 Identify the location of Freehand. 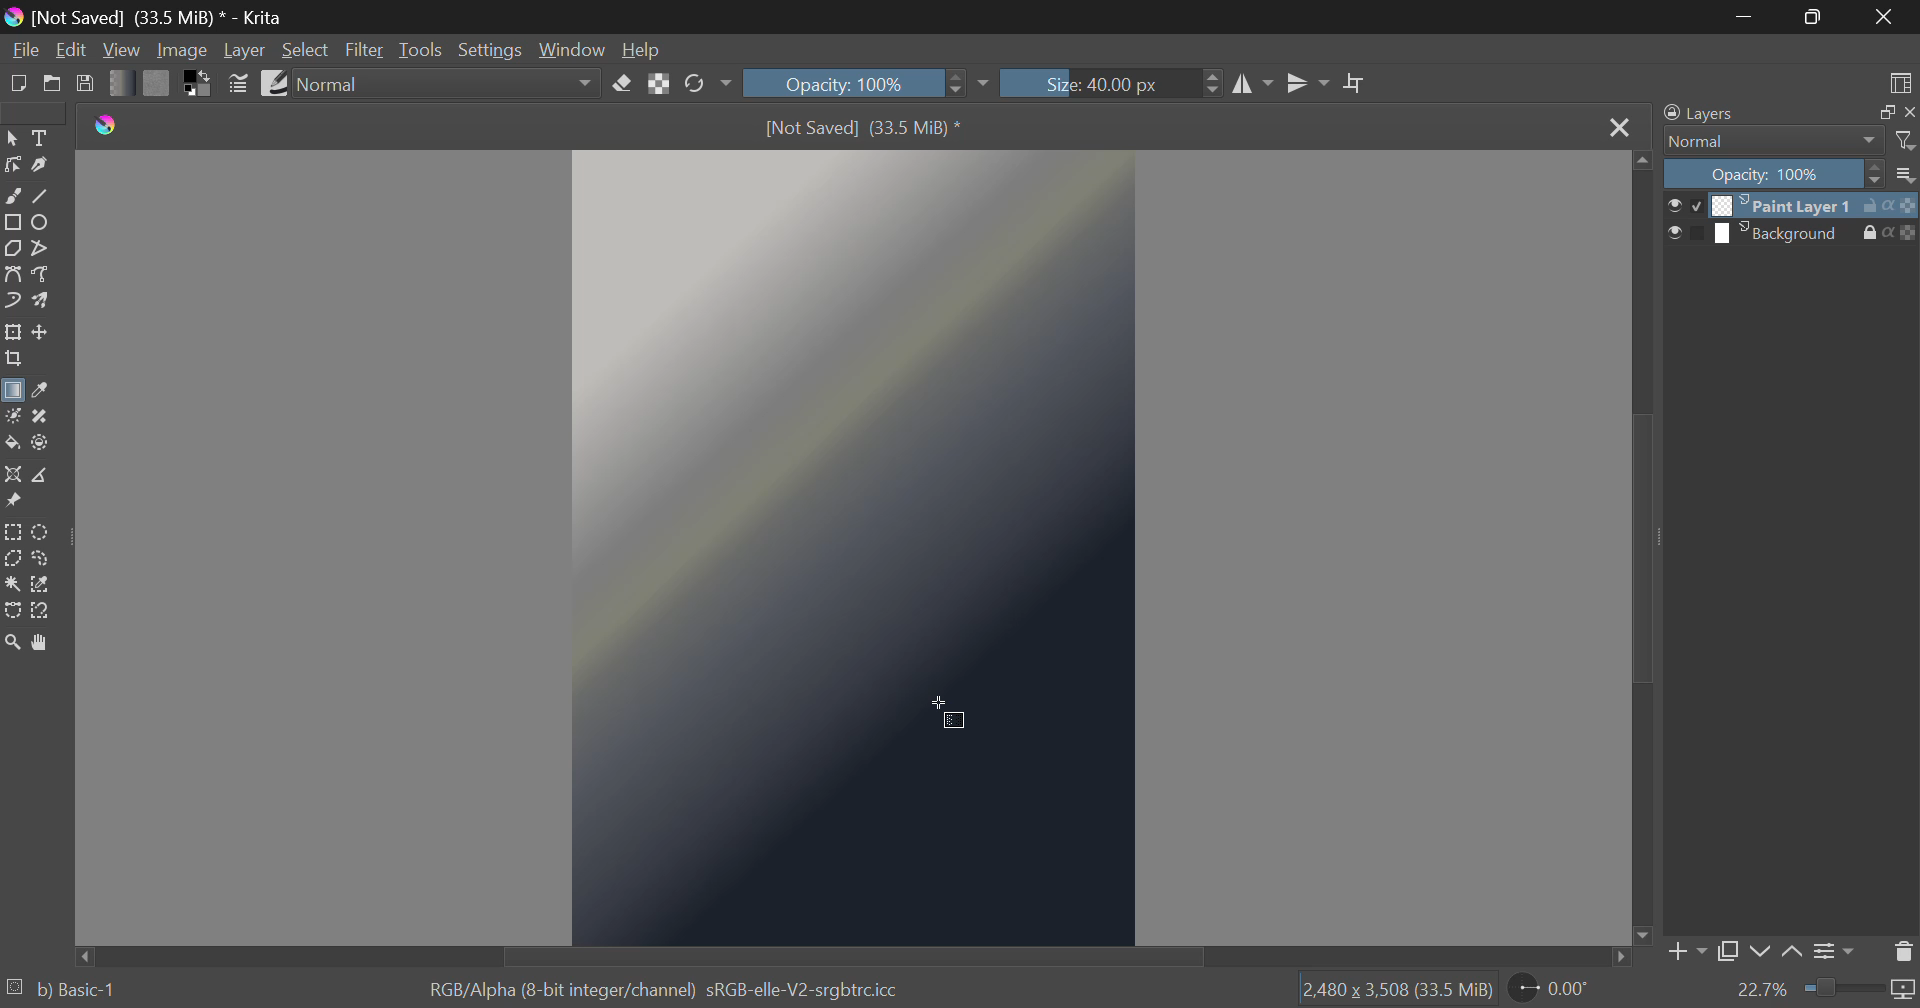
(12, 194).